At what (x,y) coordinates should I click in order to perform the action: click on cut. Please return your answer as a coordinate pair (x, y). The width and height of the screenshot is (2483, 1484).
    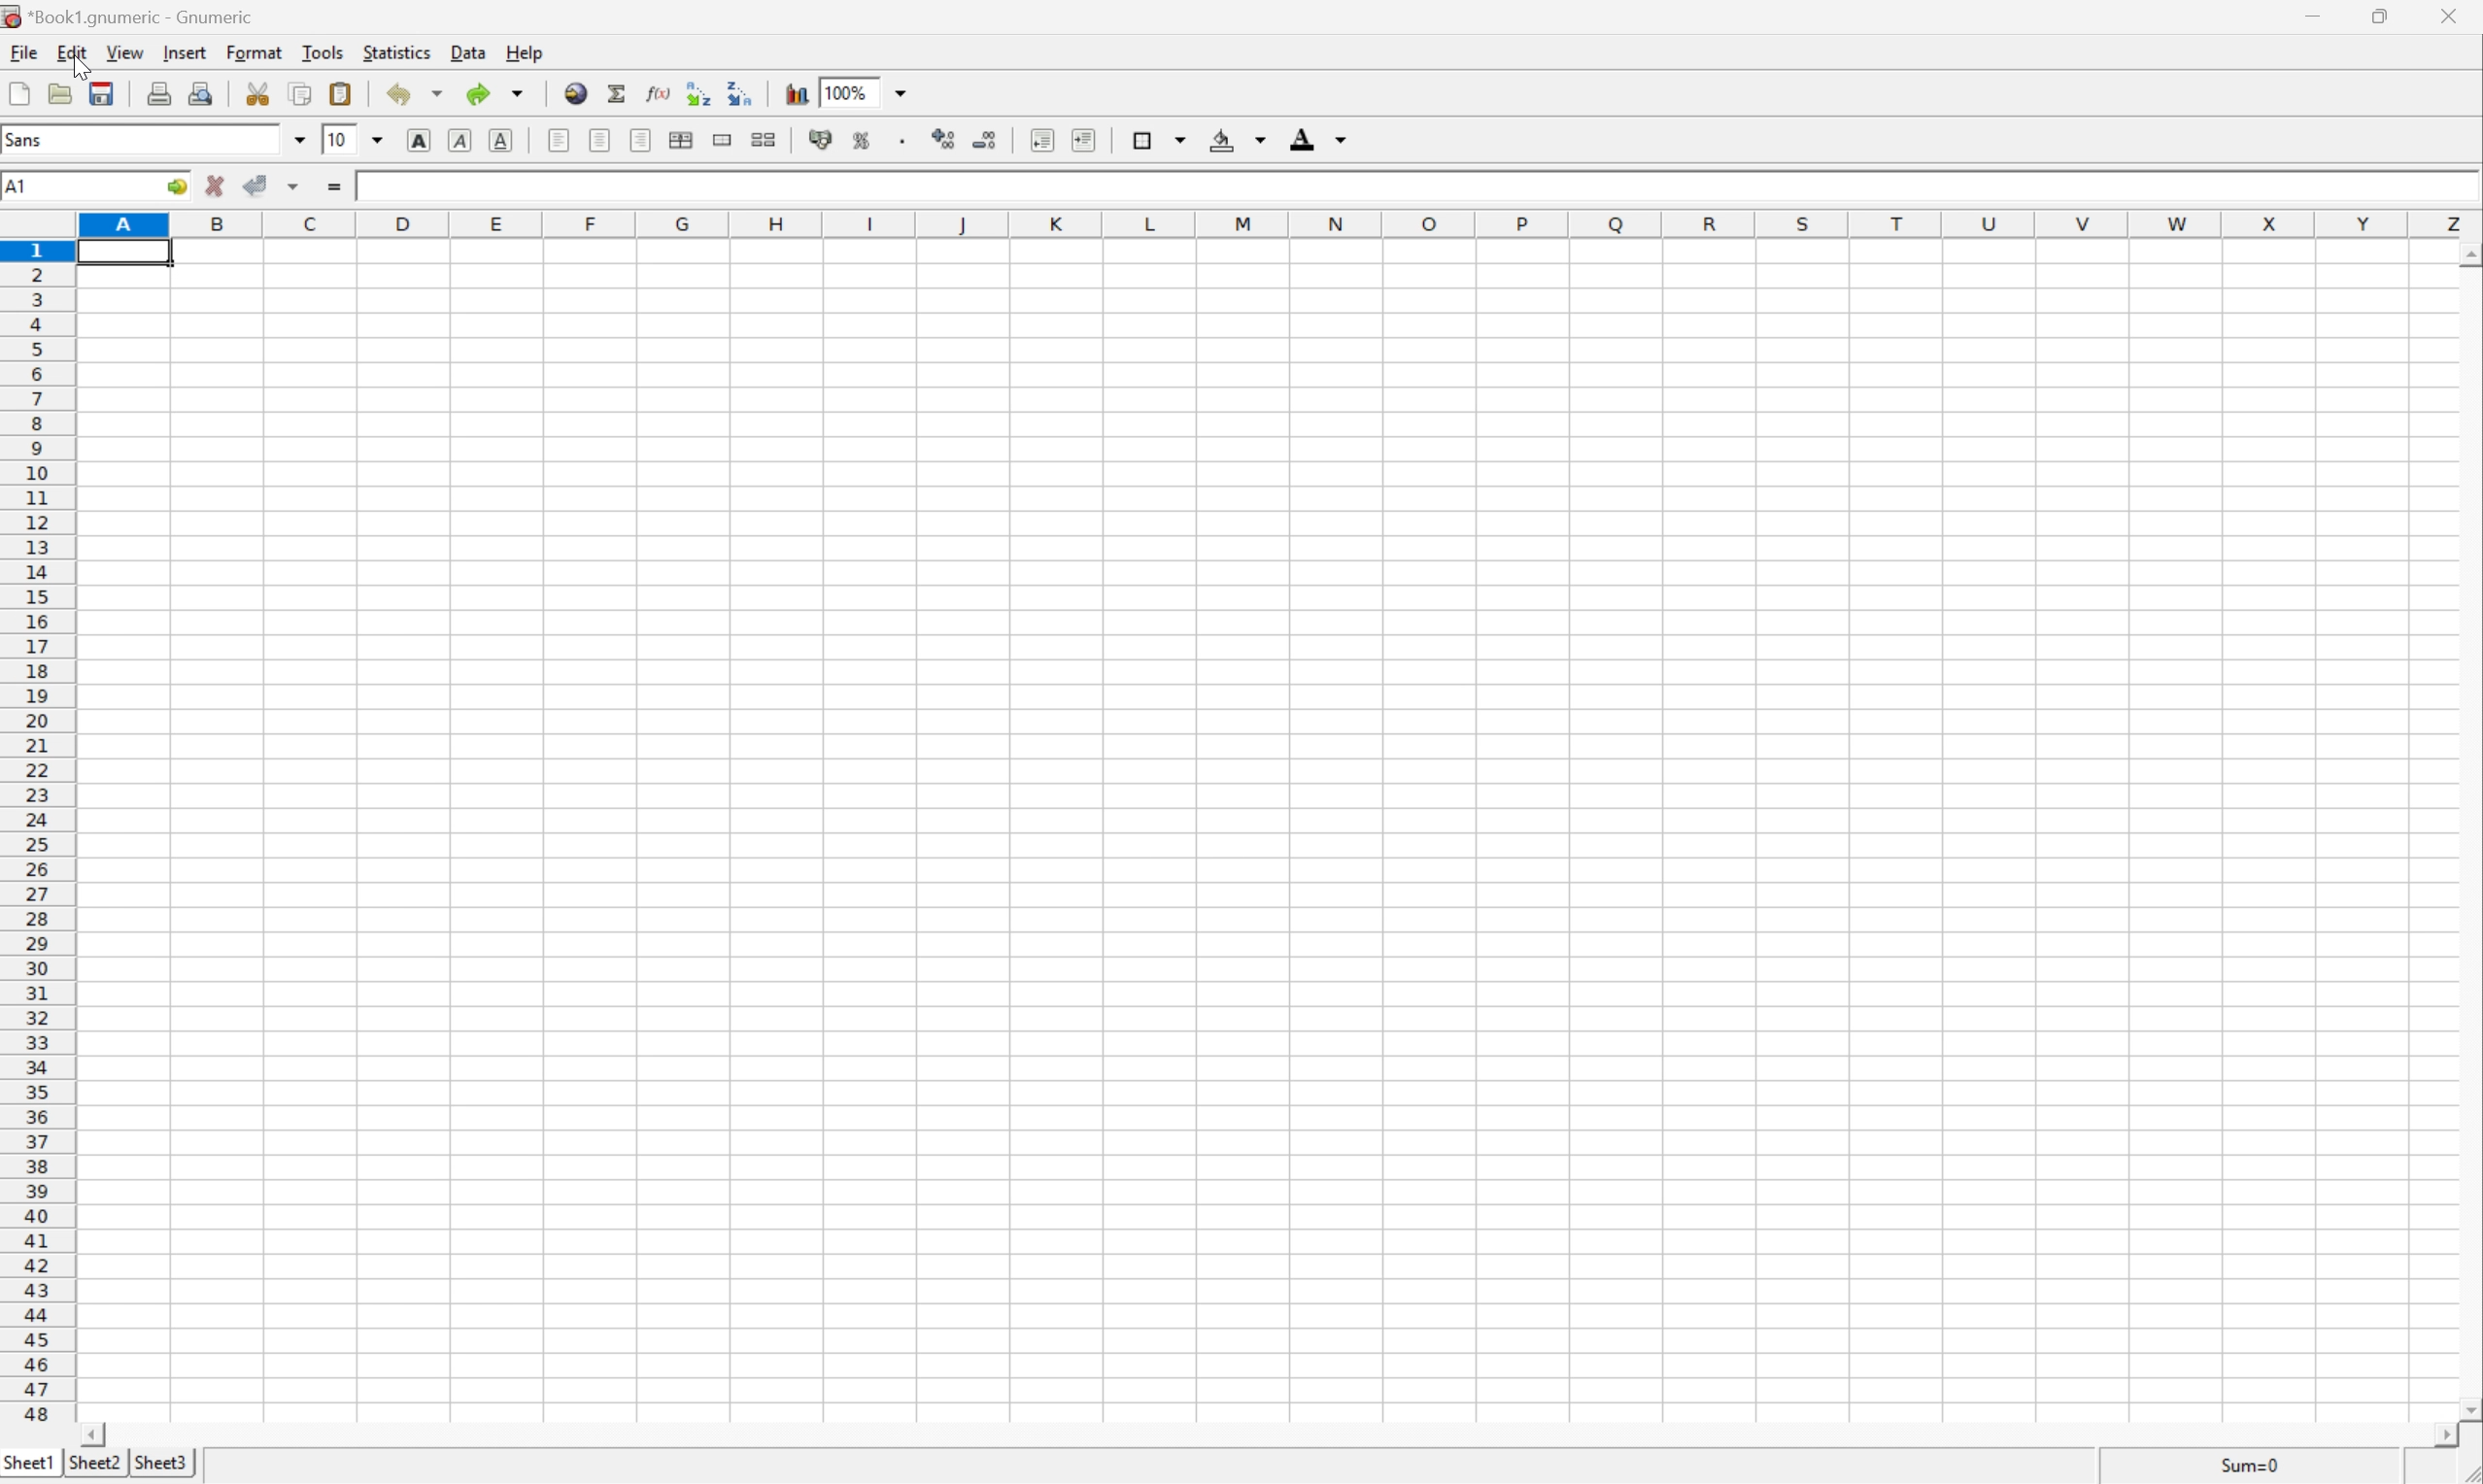
    Looking at the image, I should click on (256, 92).